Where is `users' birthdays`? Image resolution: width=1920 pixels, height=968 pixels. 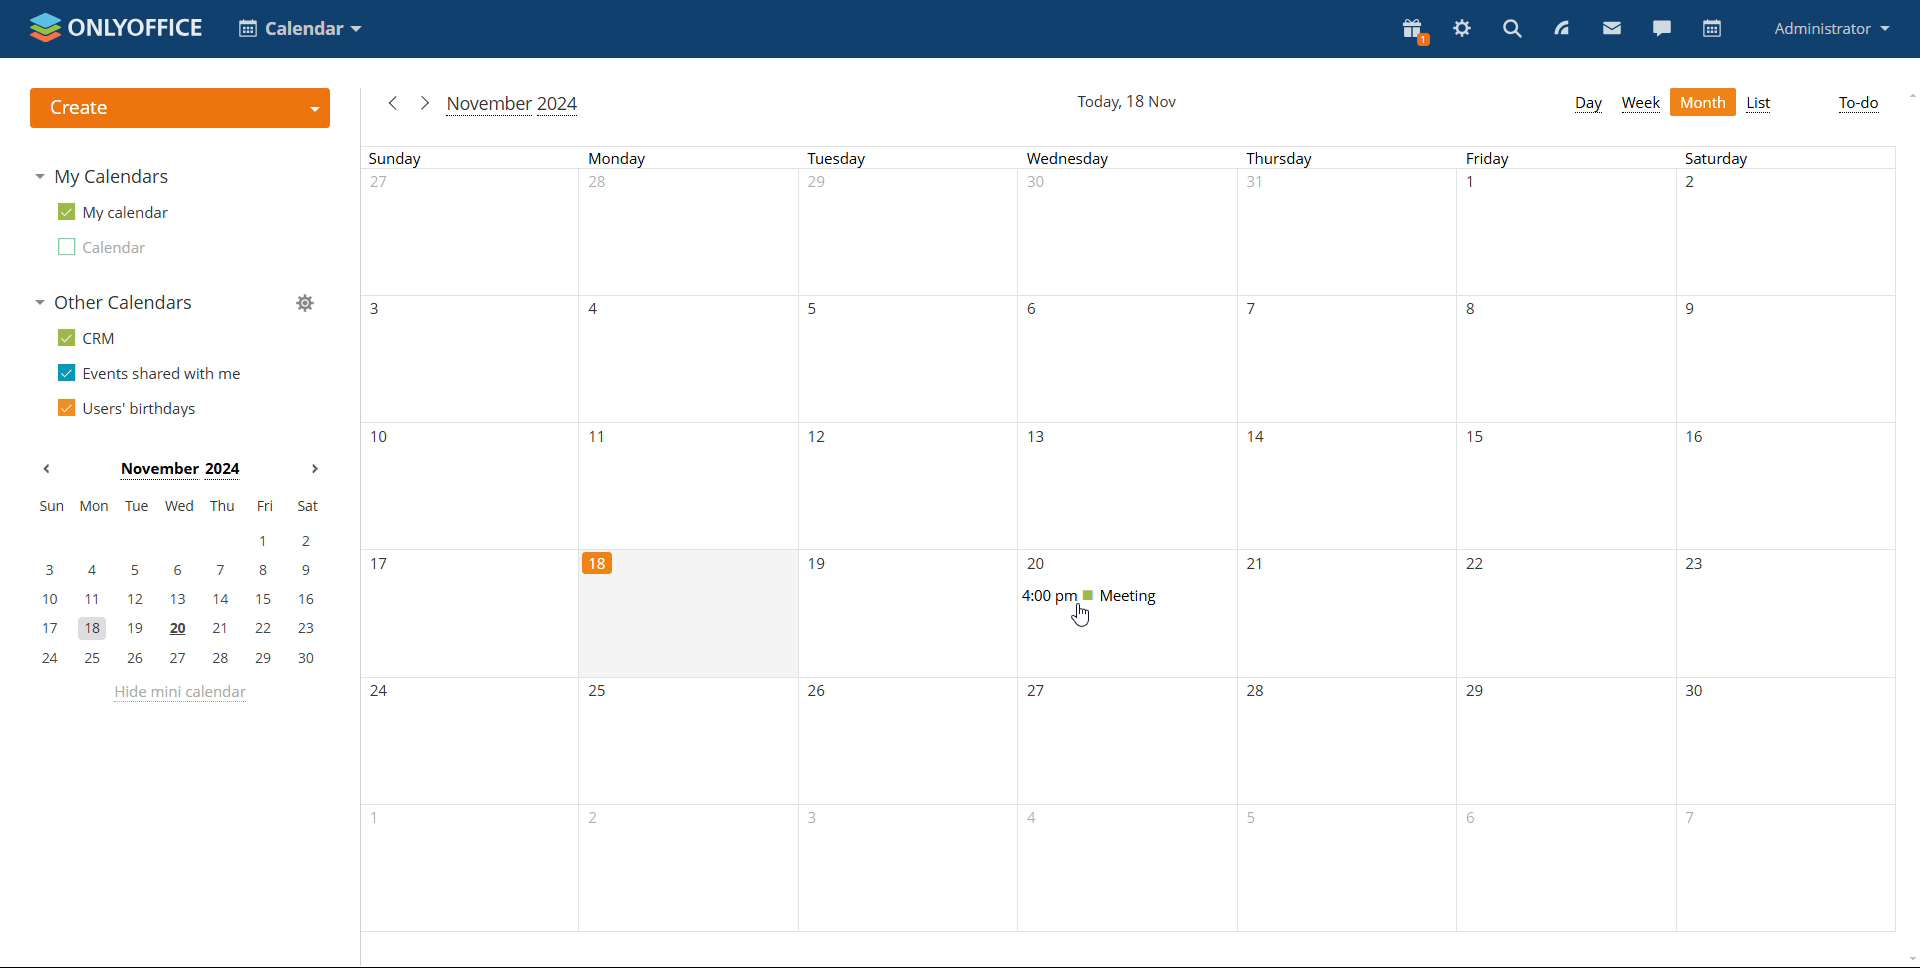
users' birthdays is located at coordinates (127, 407).